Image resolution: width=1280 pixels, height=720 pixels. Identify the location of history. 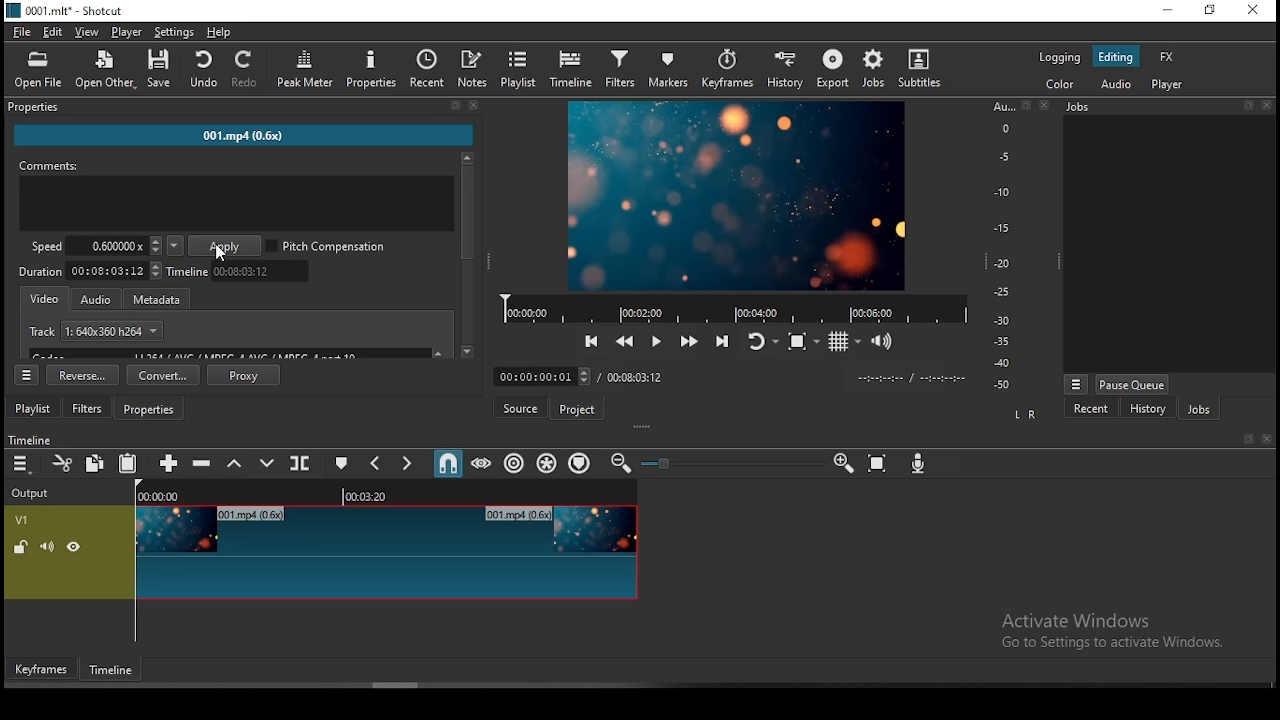
(1148, 409).